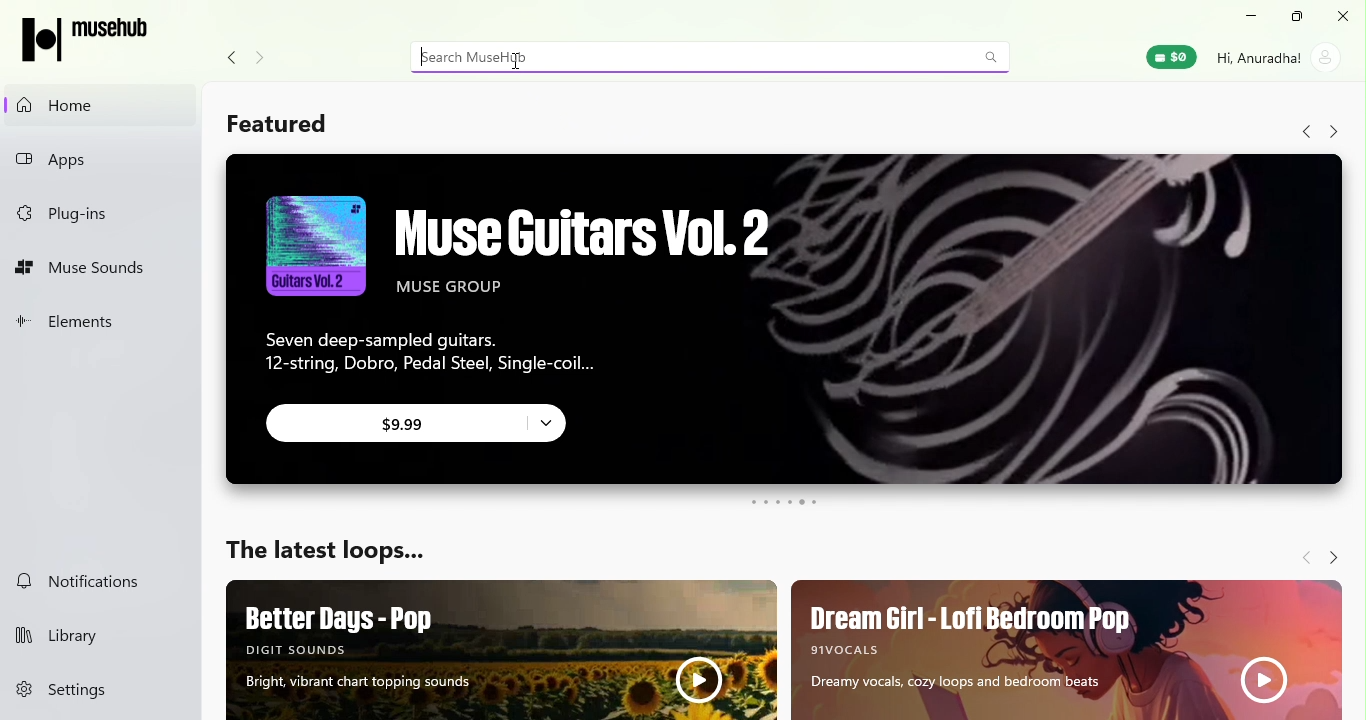 This screenshot has width=1366, height=720. I want to click on Minimize, so click(1252, 16).